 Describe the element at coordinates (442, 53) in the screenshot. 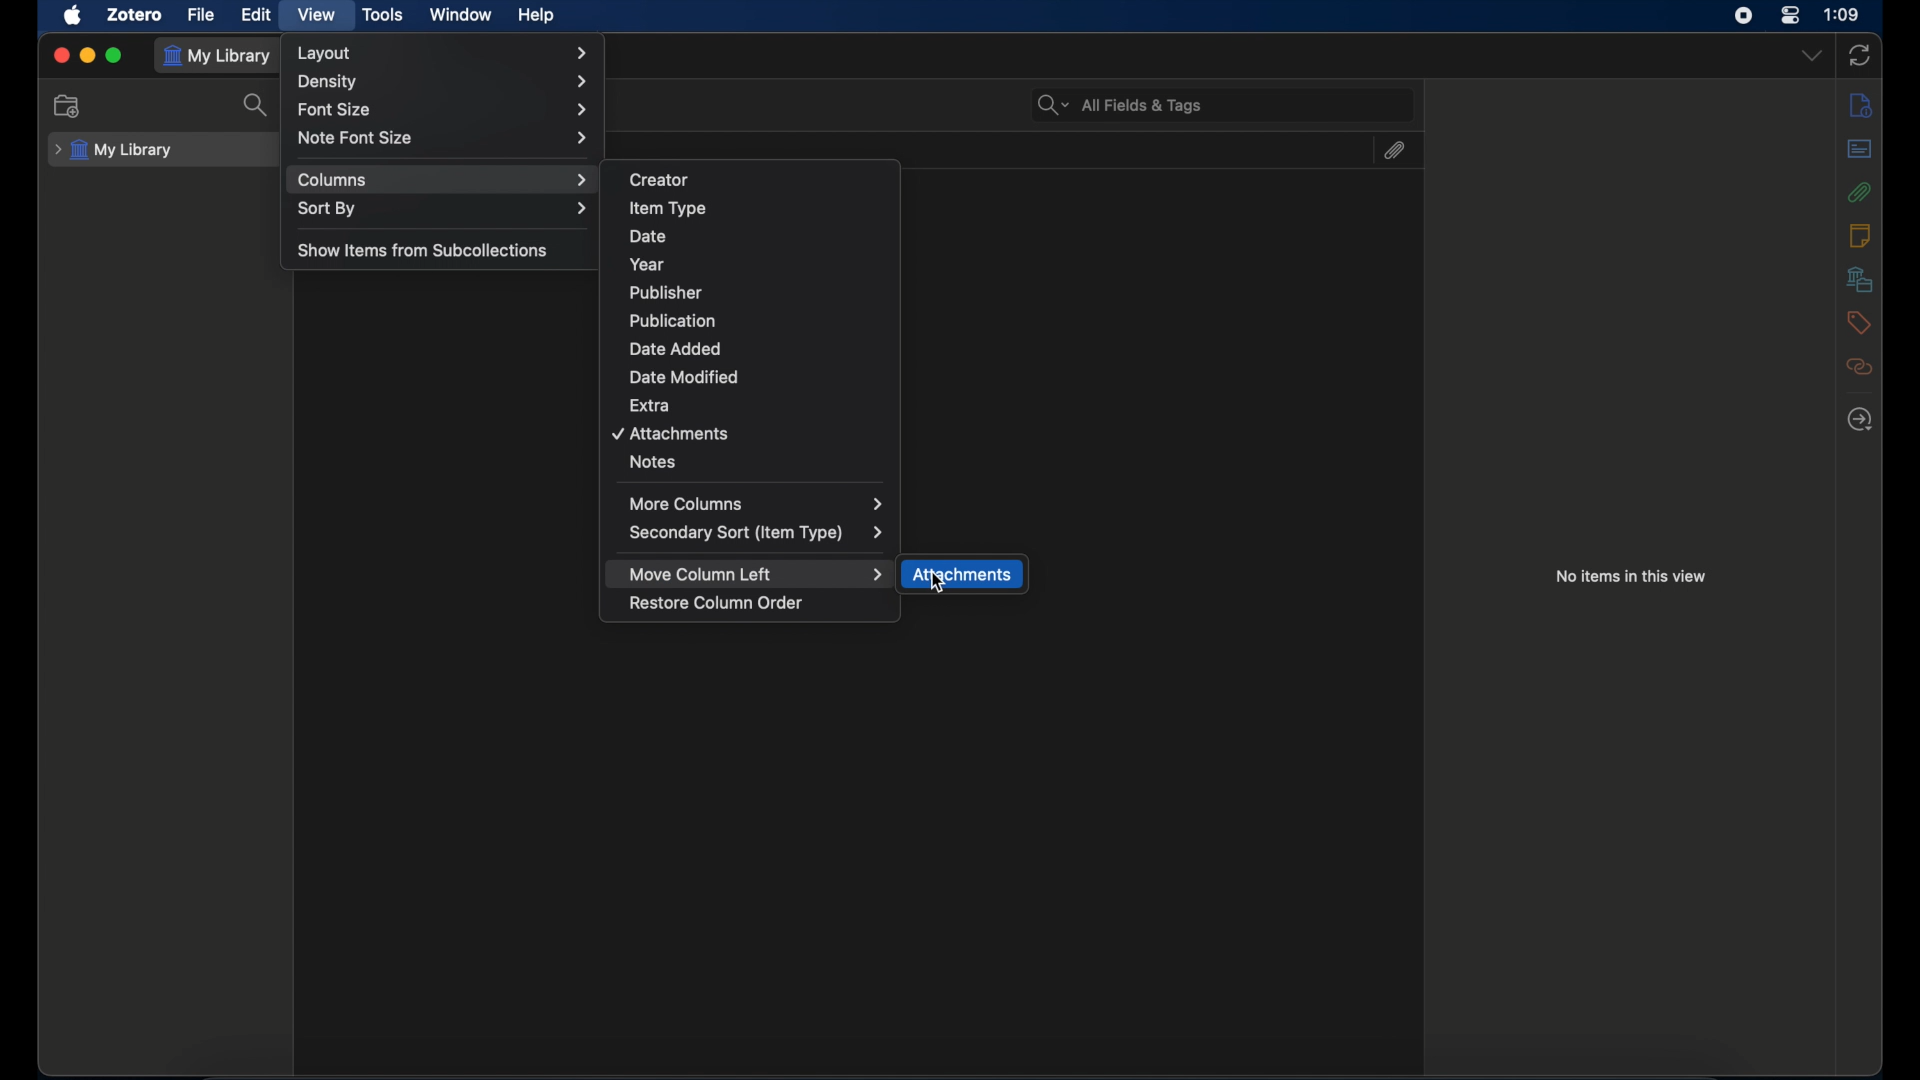

I see `layout` at that location.